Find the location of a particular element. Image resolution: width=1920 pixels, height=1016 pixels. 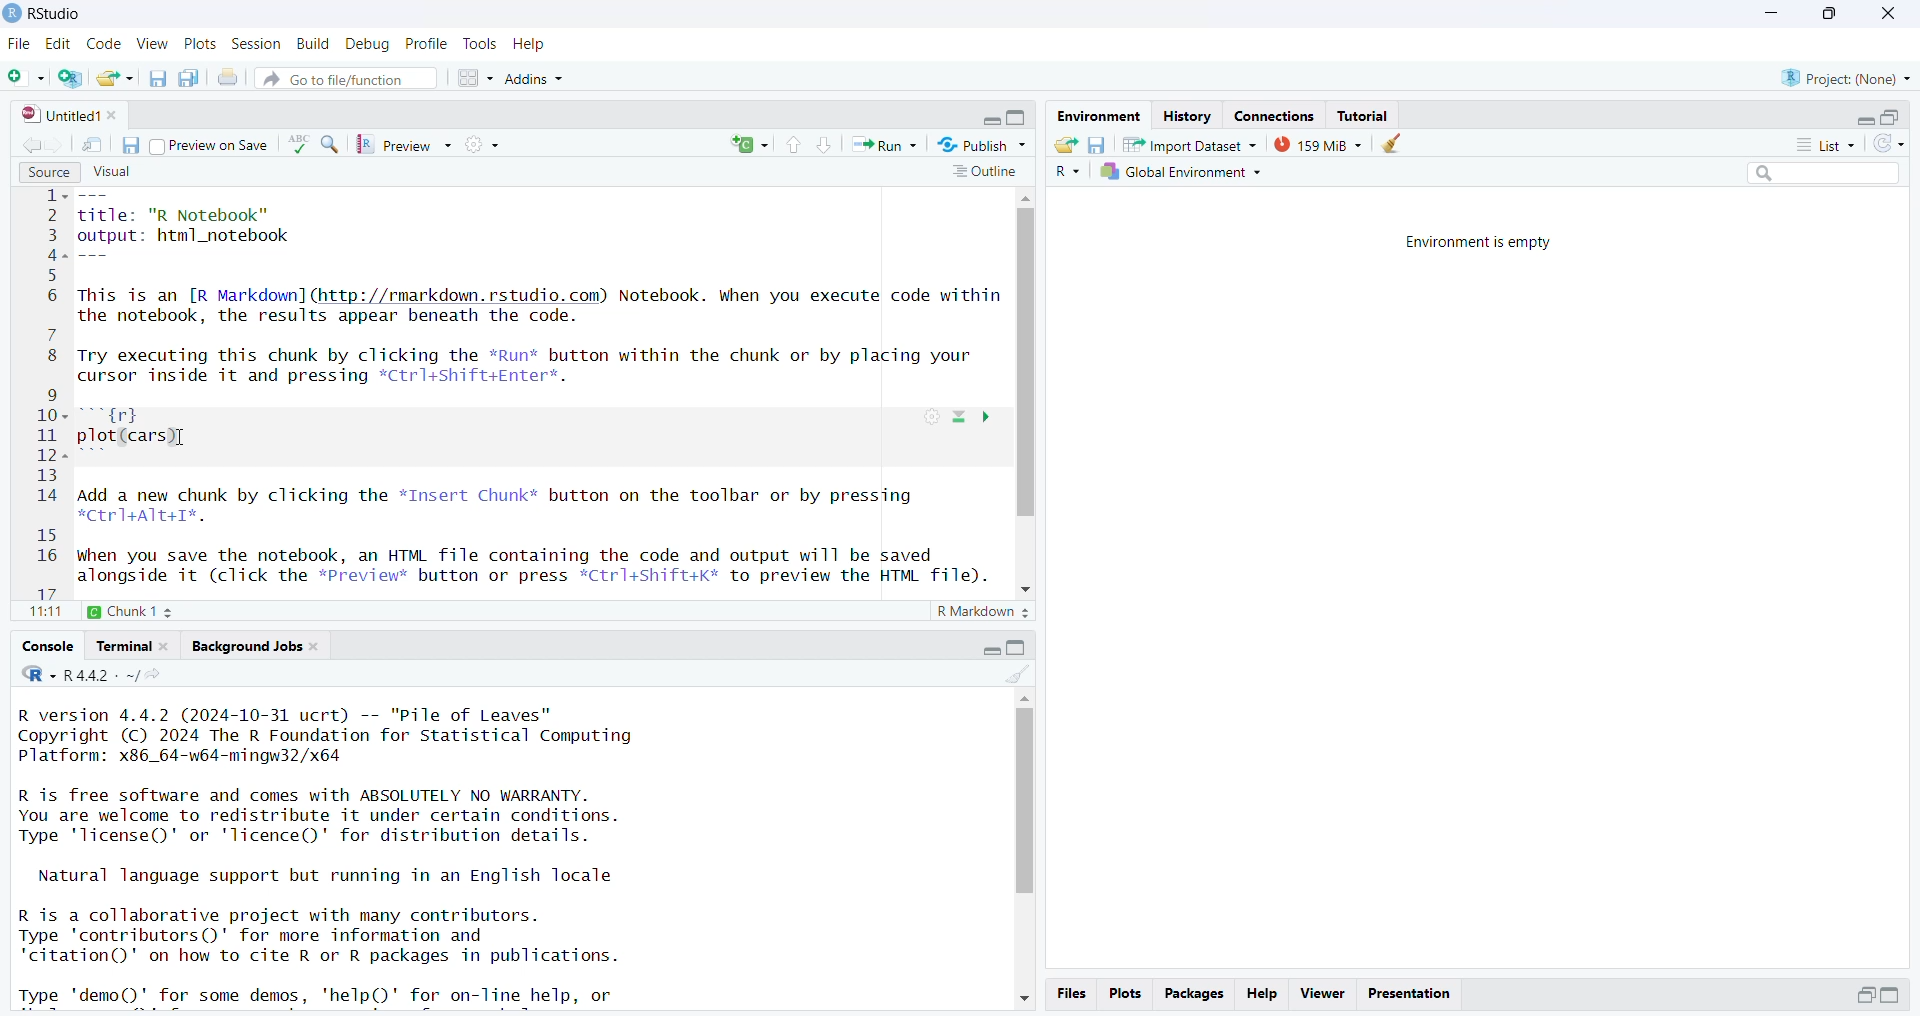

source is located at coordinates (46, 171).